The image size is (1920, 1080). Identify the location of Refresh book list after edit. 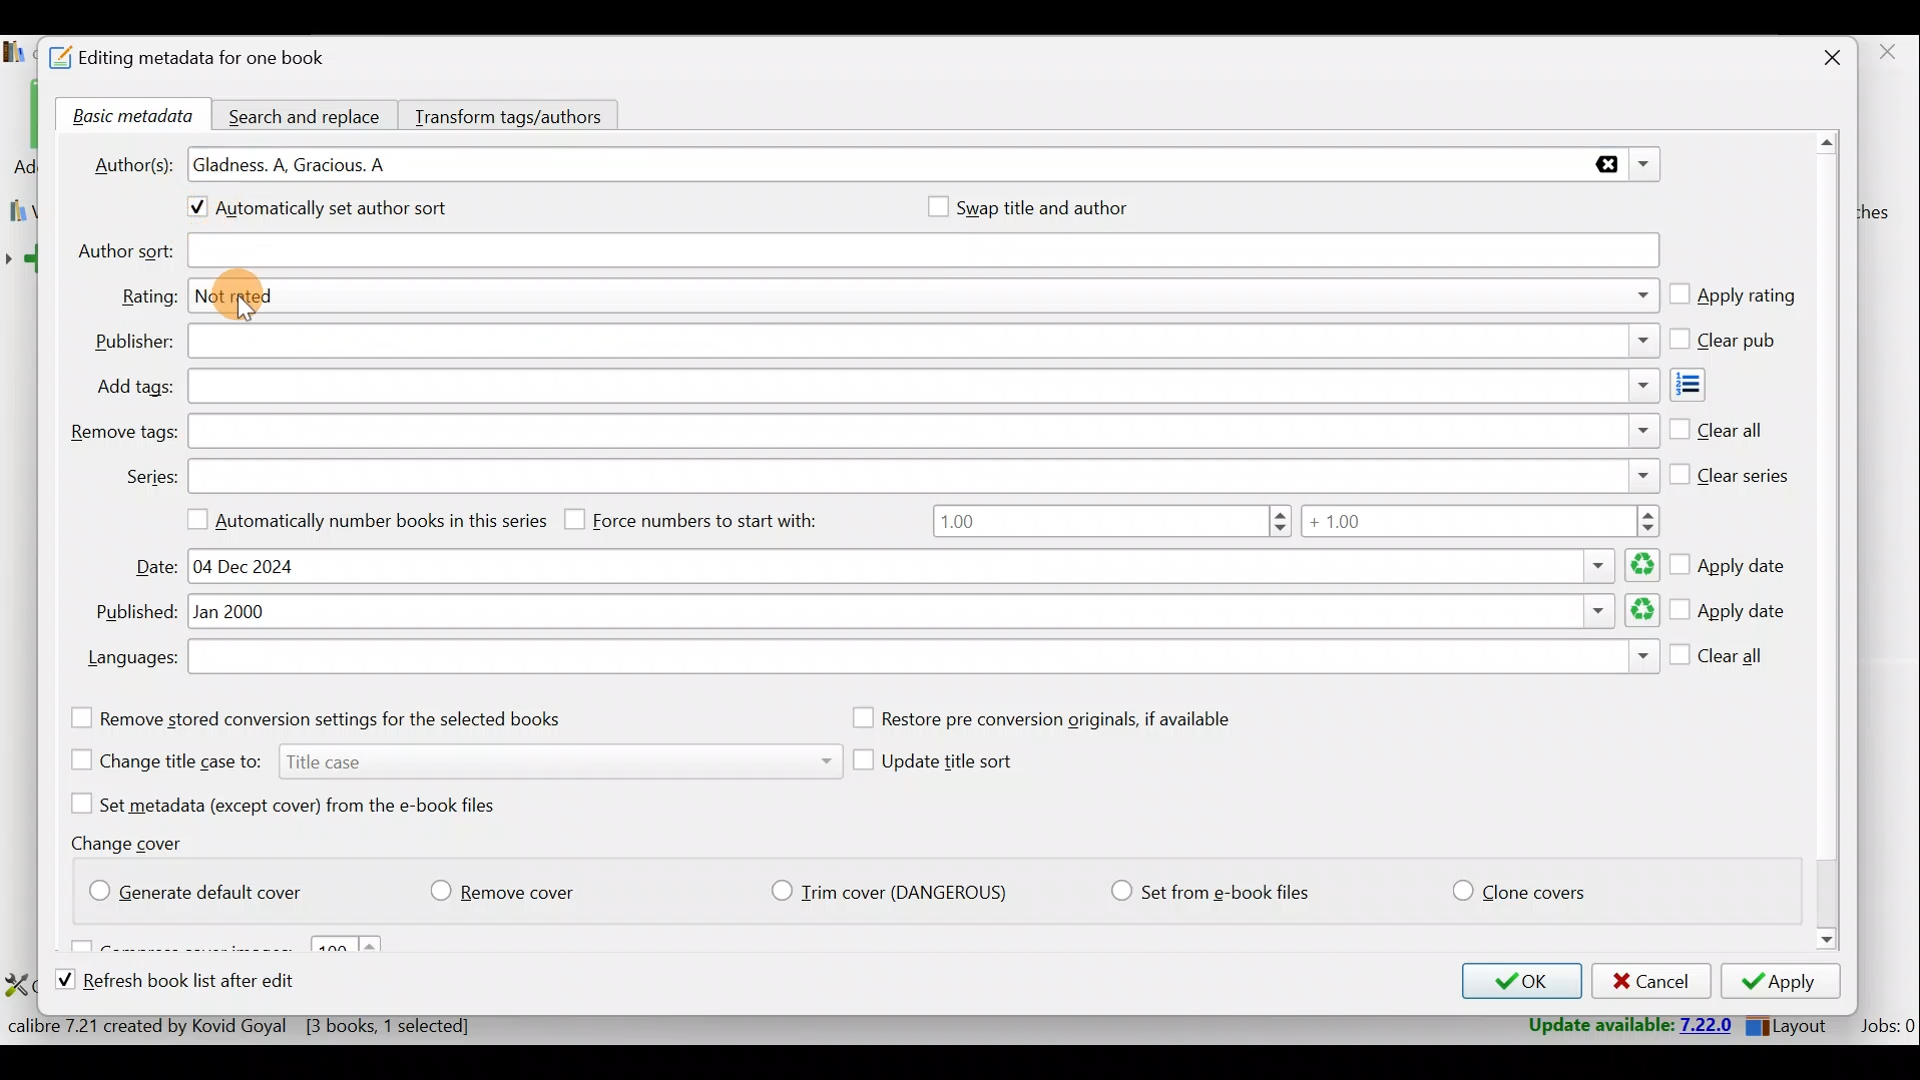
(194, 983).